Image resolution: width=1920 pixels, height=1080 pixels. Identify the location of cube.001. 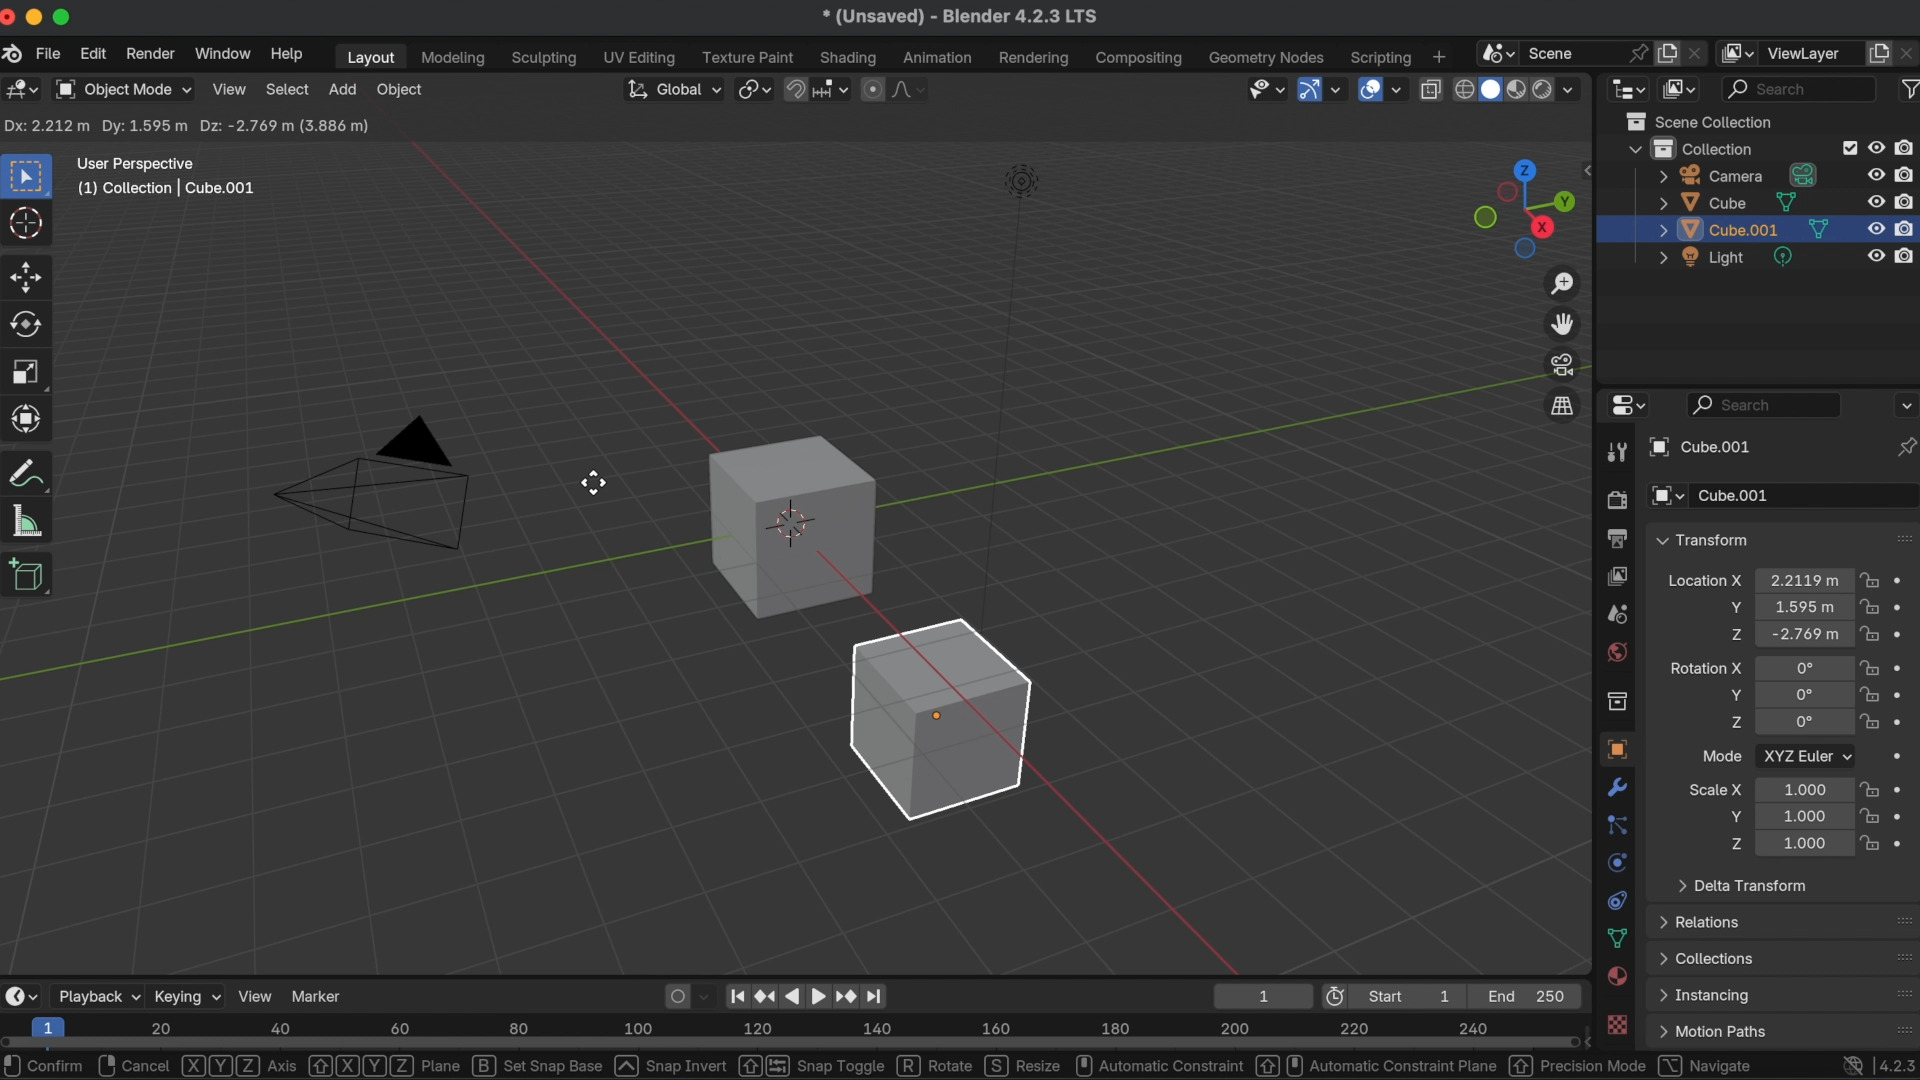
(1702, 448).